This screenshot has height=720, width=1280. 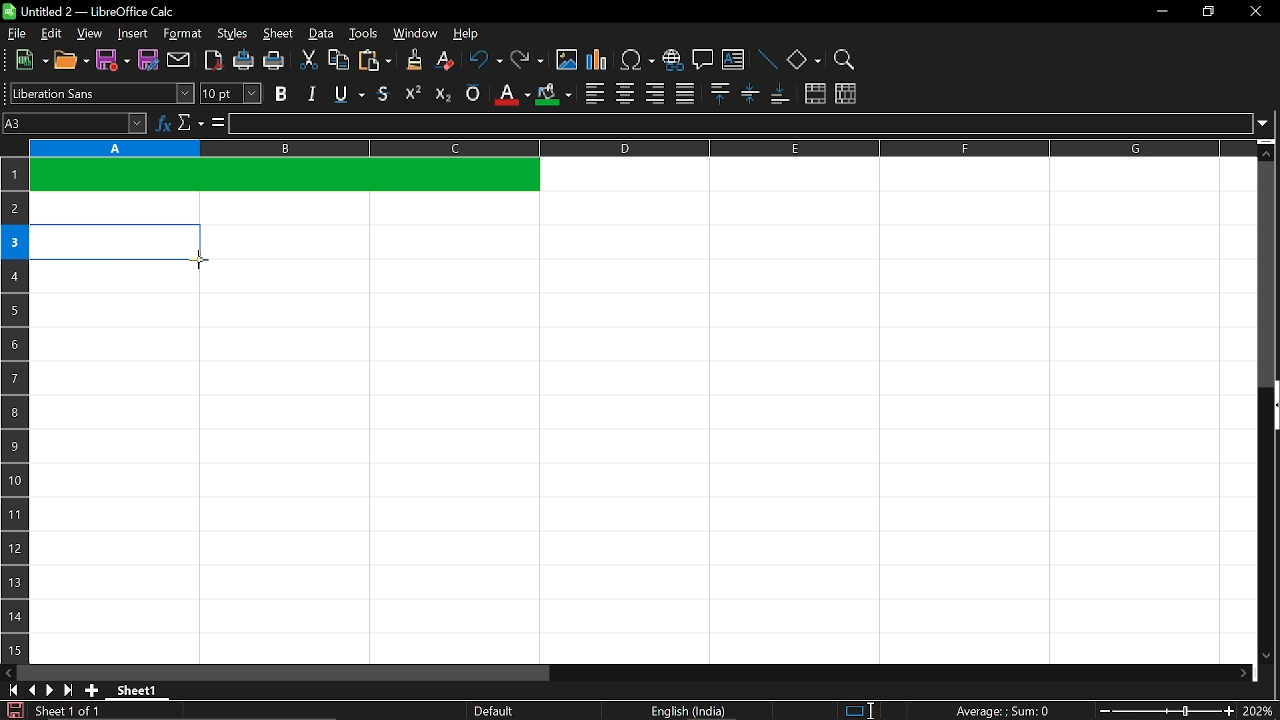 I want to click on restore down, so click(x=1207, y=10).